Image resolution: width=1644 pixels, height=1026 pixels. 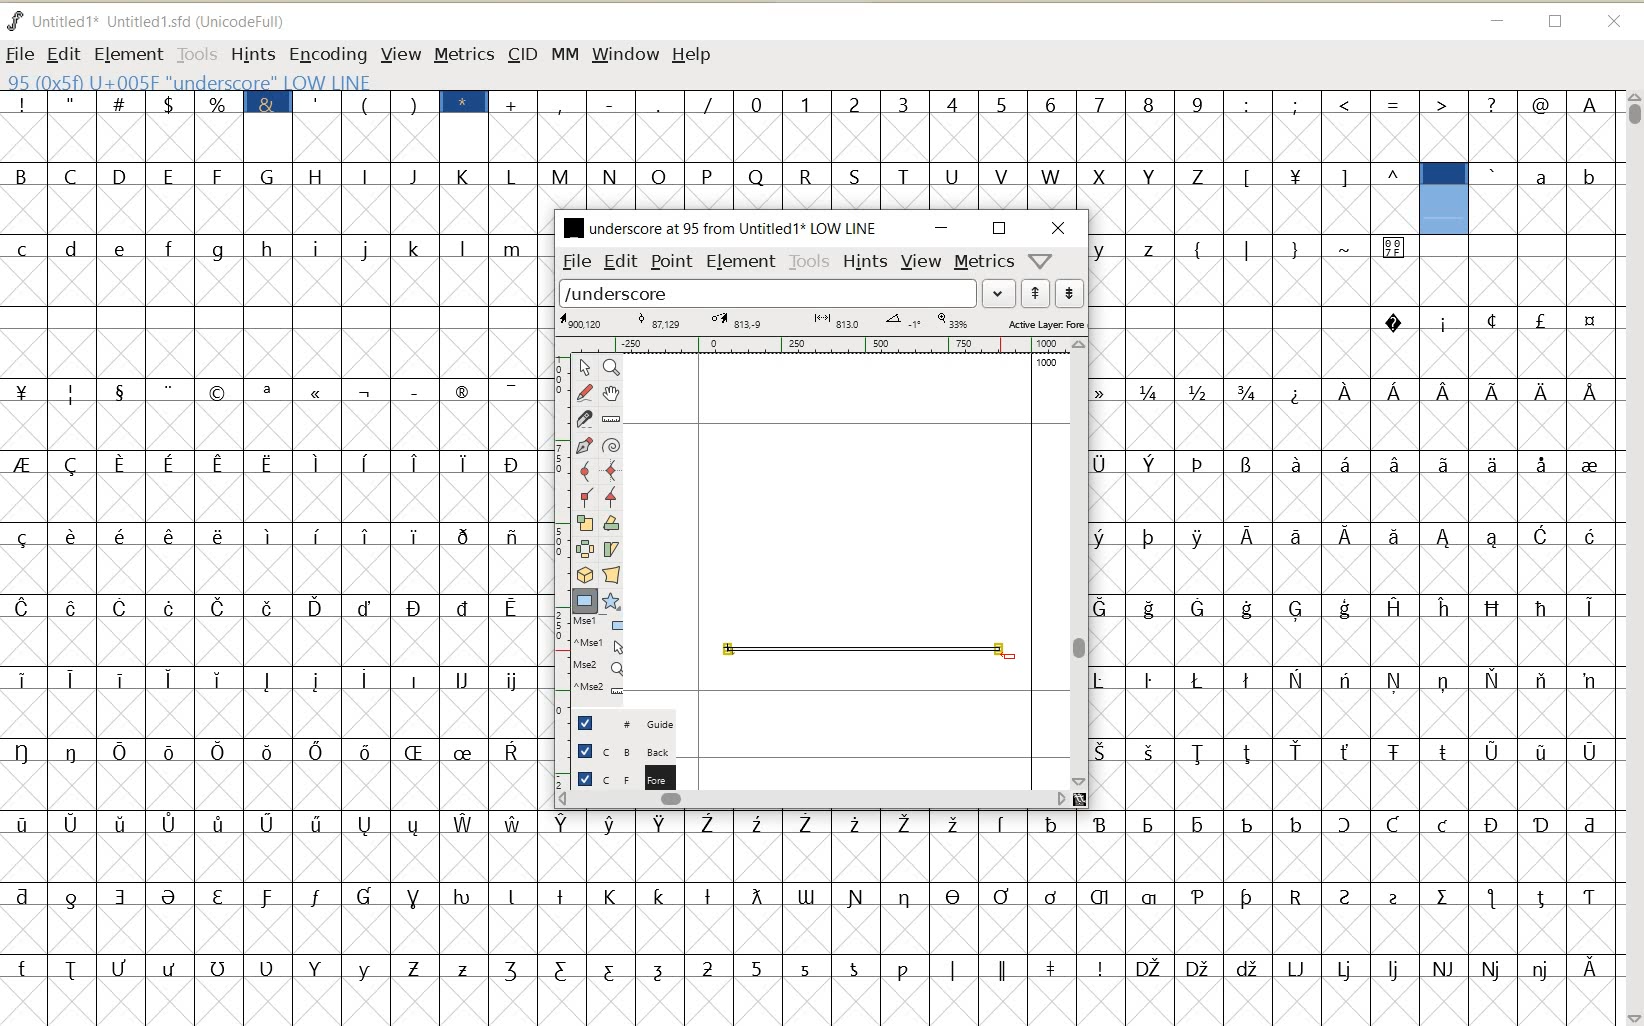 What do you see at coordinates (617, 776) in the screenshot?
I see `FOREGROUND` at bounding box center [617, 776].